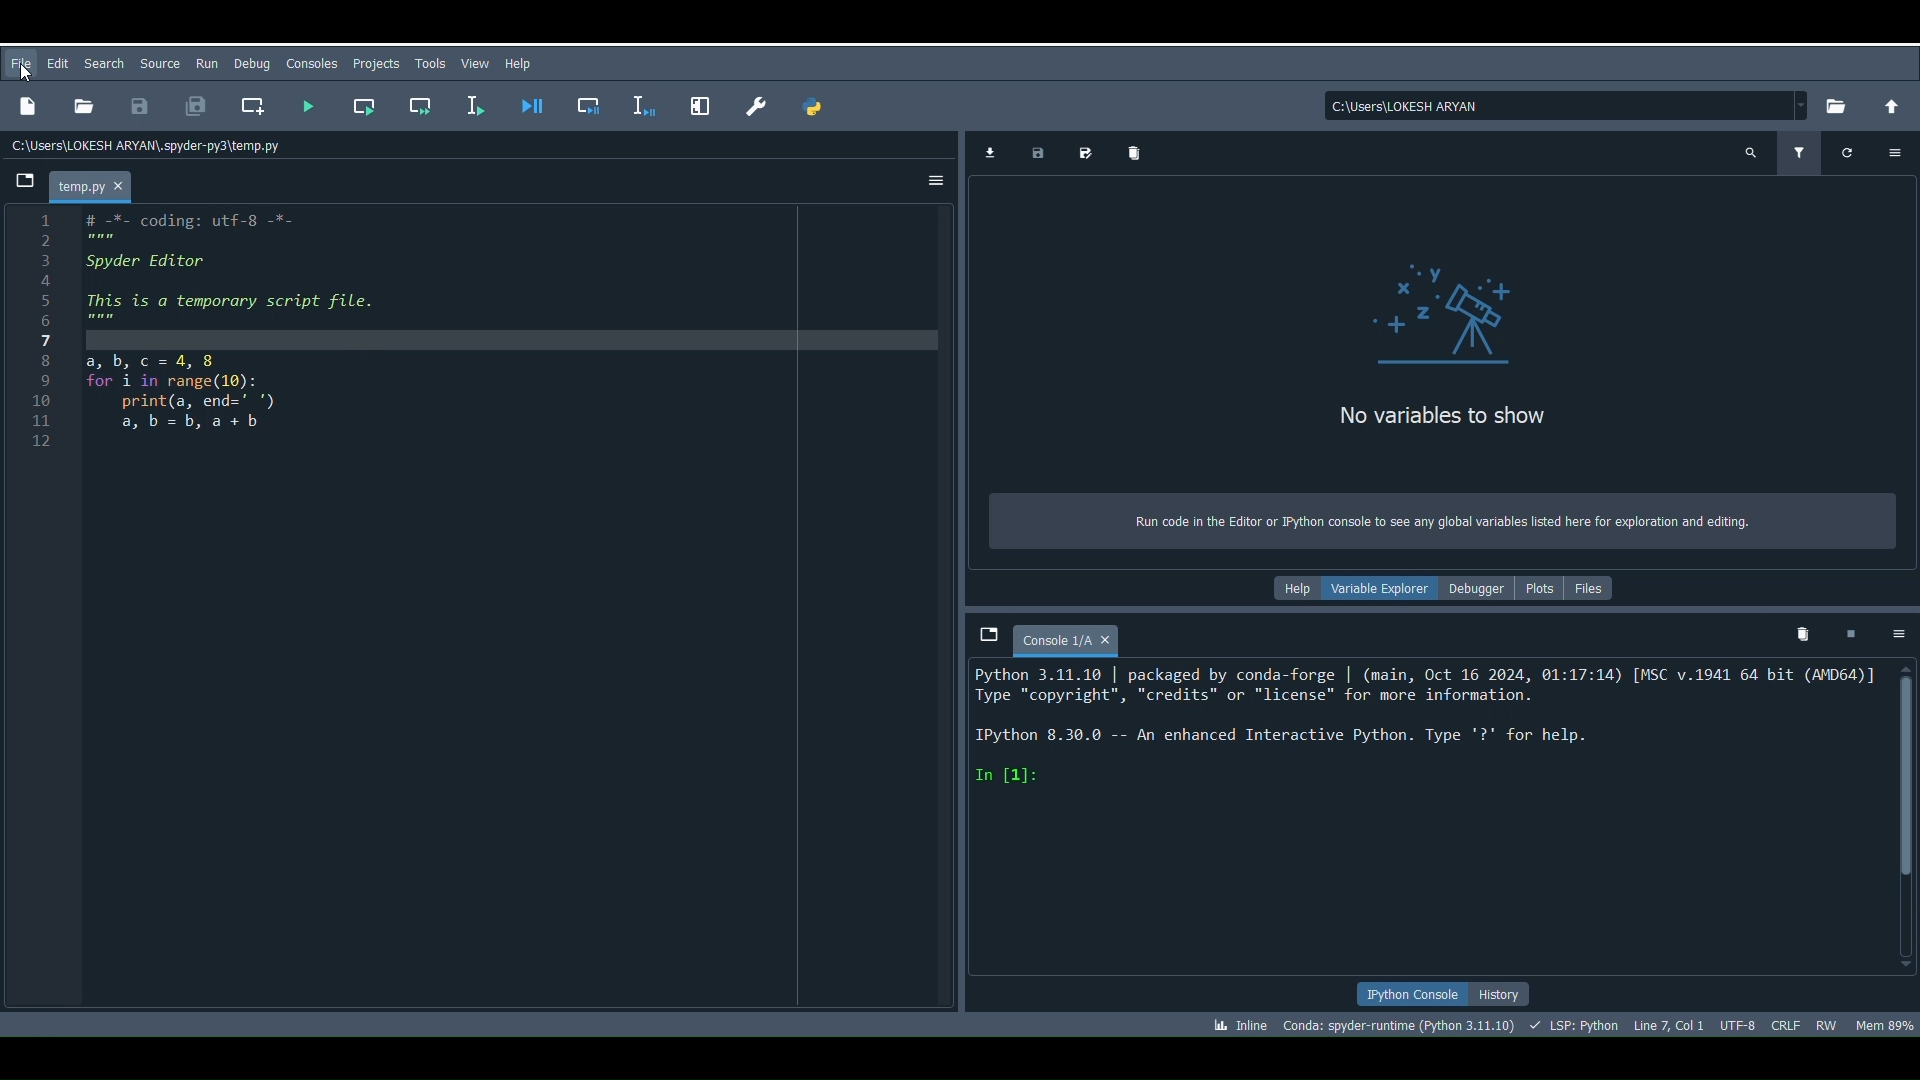 The height and width of the screenshot is (1080, 1920). I want to click on Save all files (Ctrl + Alt + S), so click(198, 106).